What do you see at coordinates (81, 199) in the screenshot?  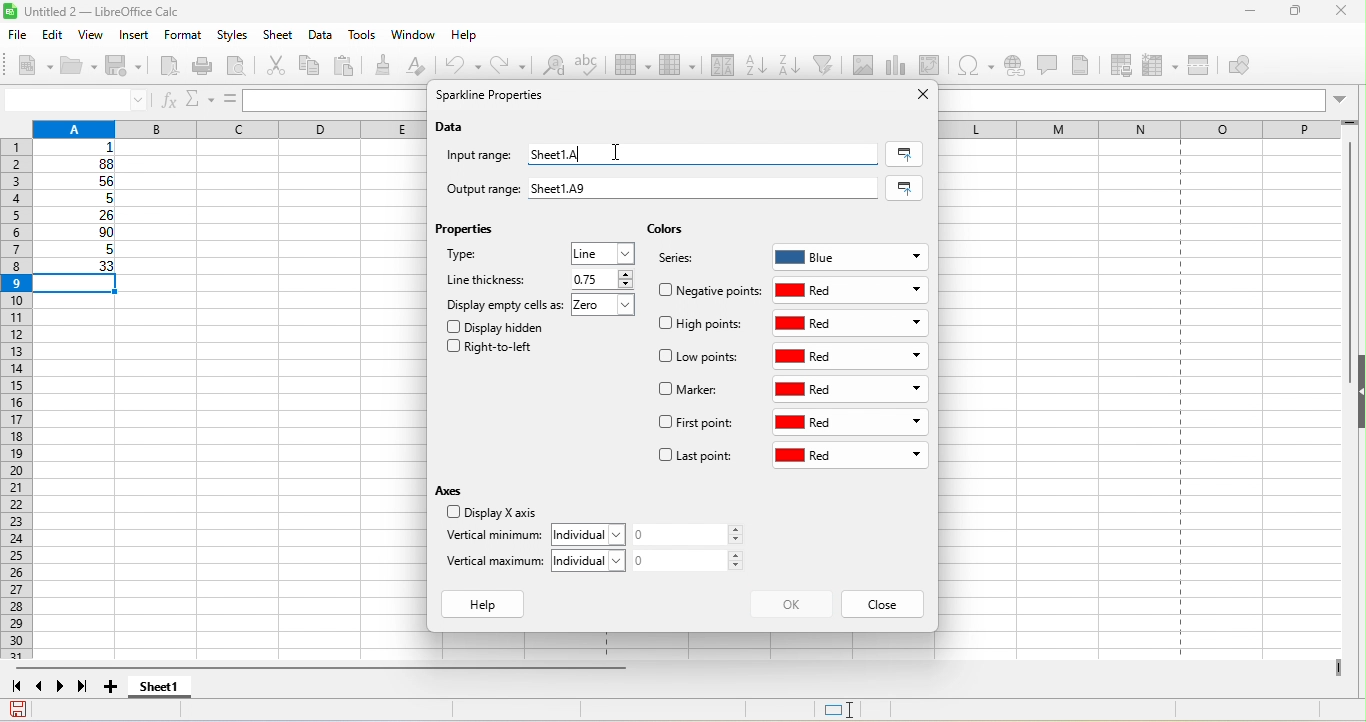 I see `5` at bounding box center [81, 199].